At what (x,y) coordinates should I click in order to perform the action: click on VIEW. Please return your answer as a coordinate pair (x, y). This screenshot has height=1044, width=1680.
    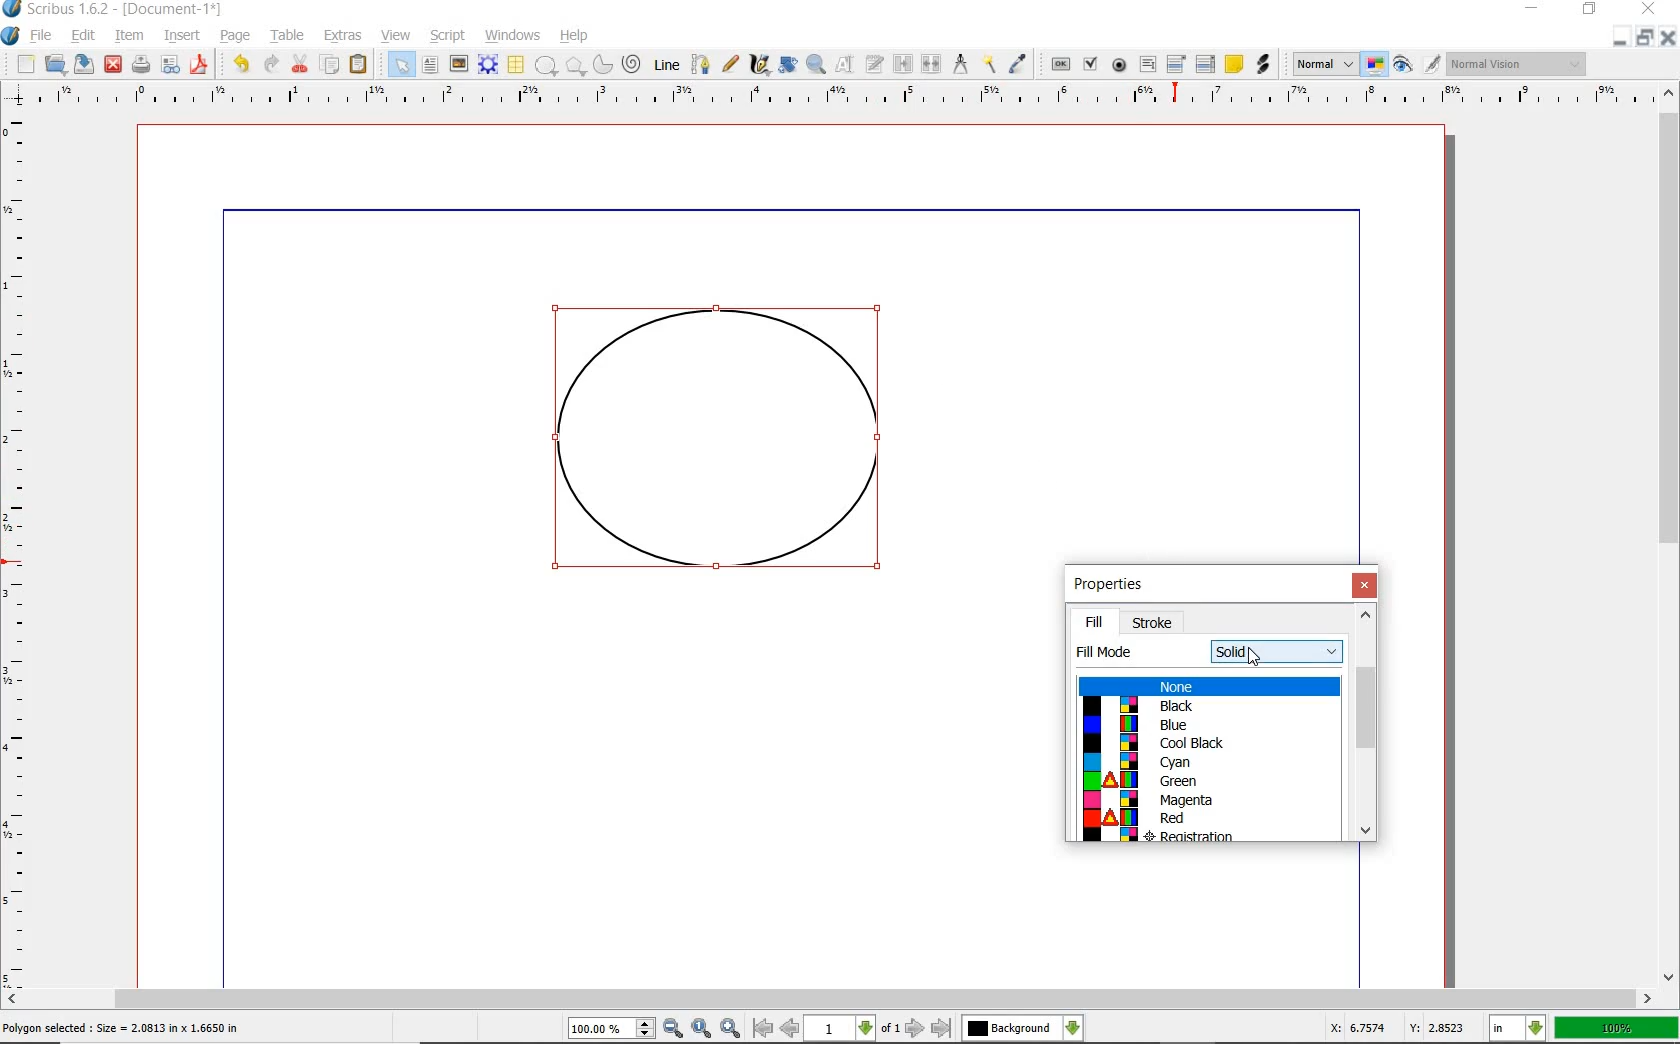
    Looking at the image, I should click on (396, 34).